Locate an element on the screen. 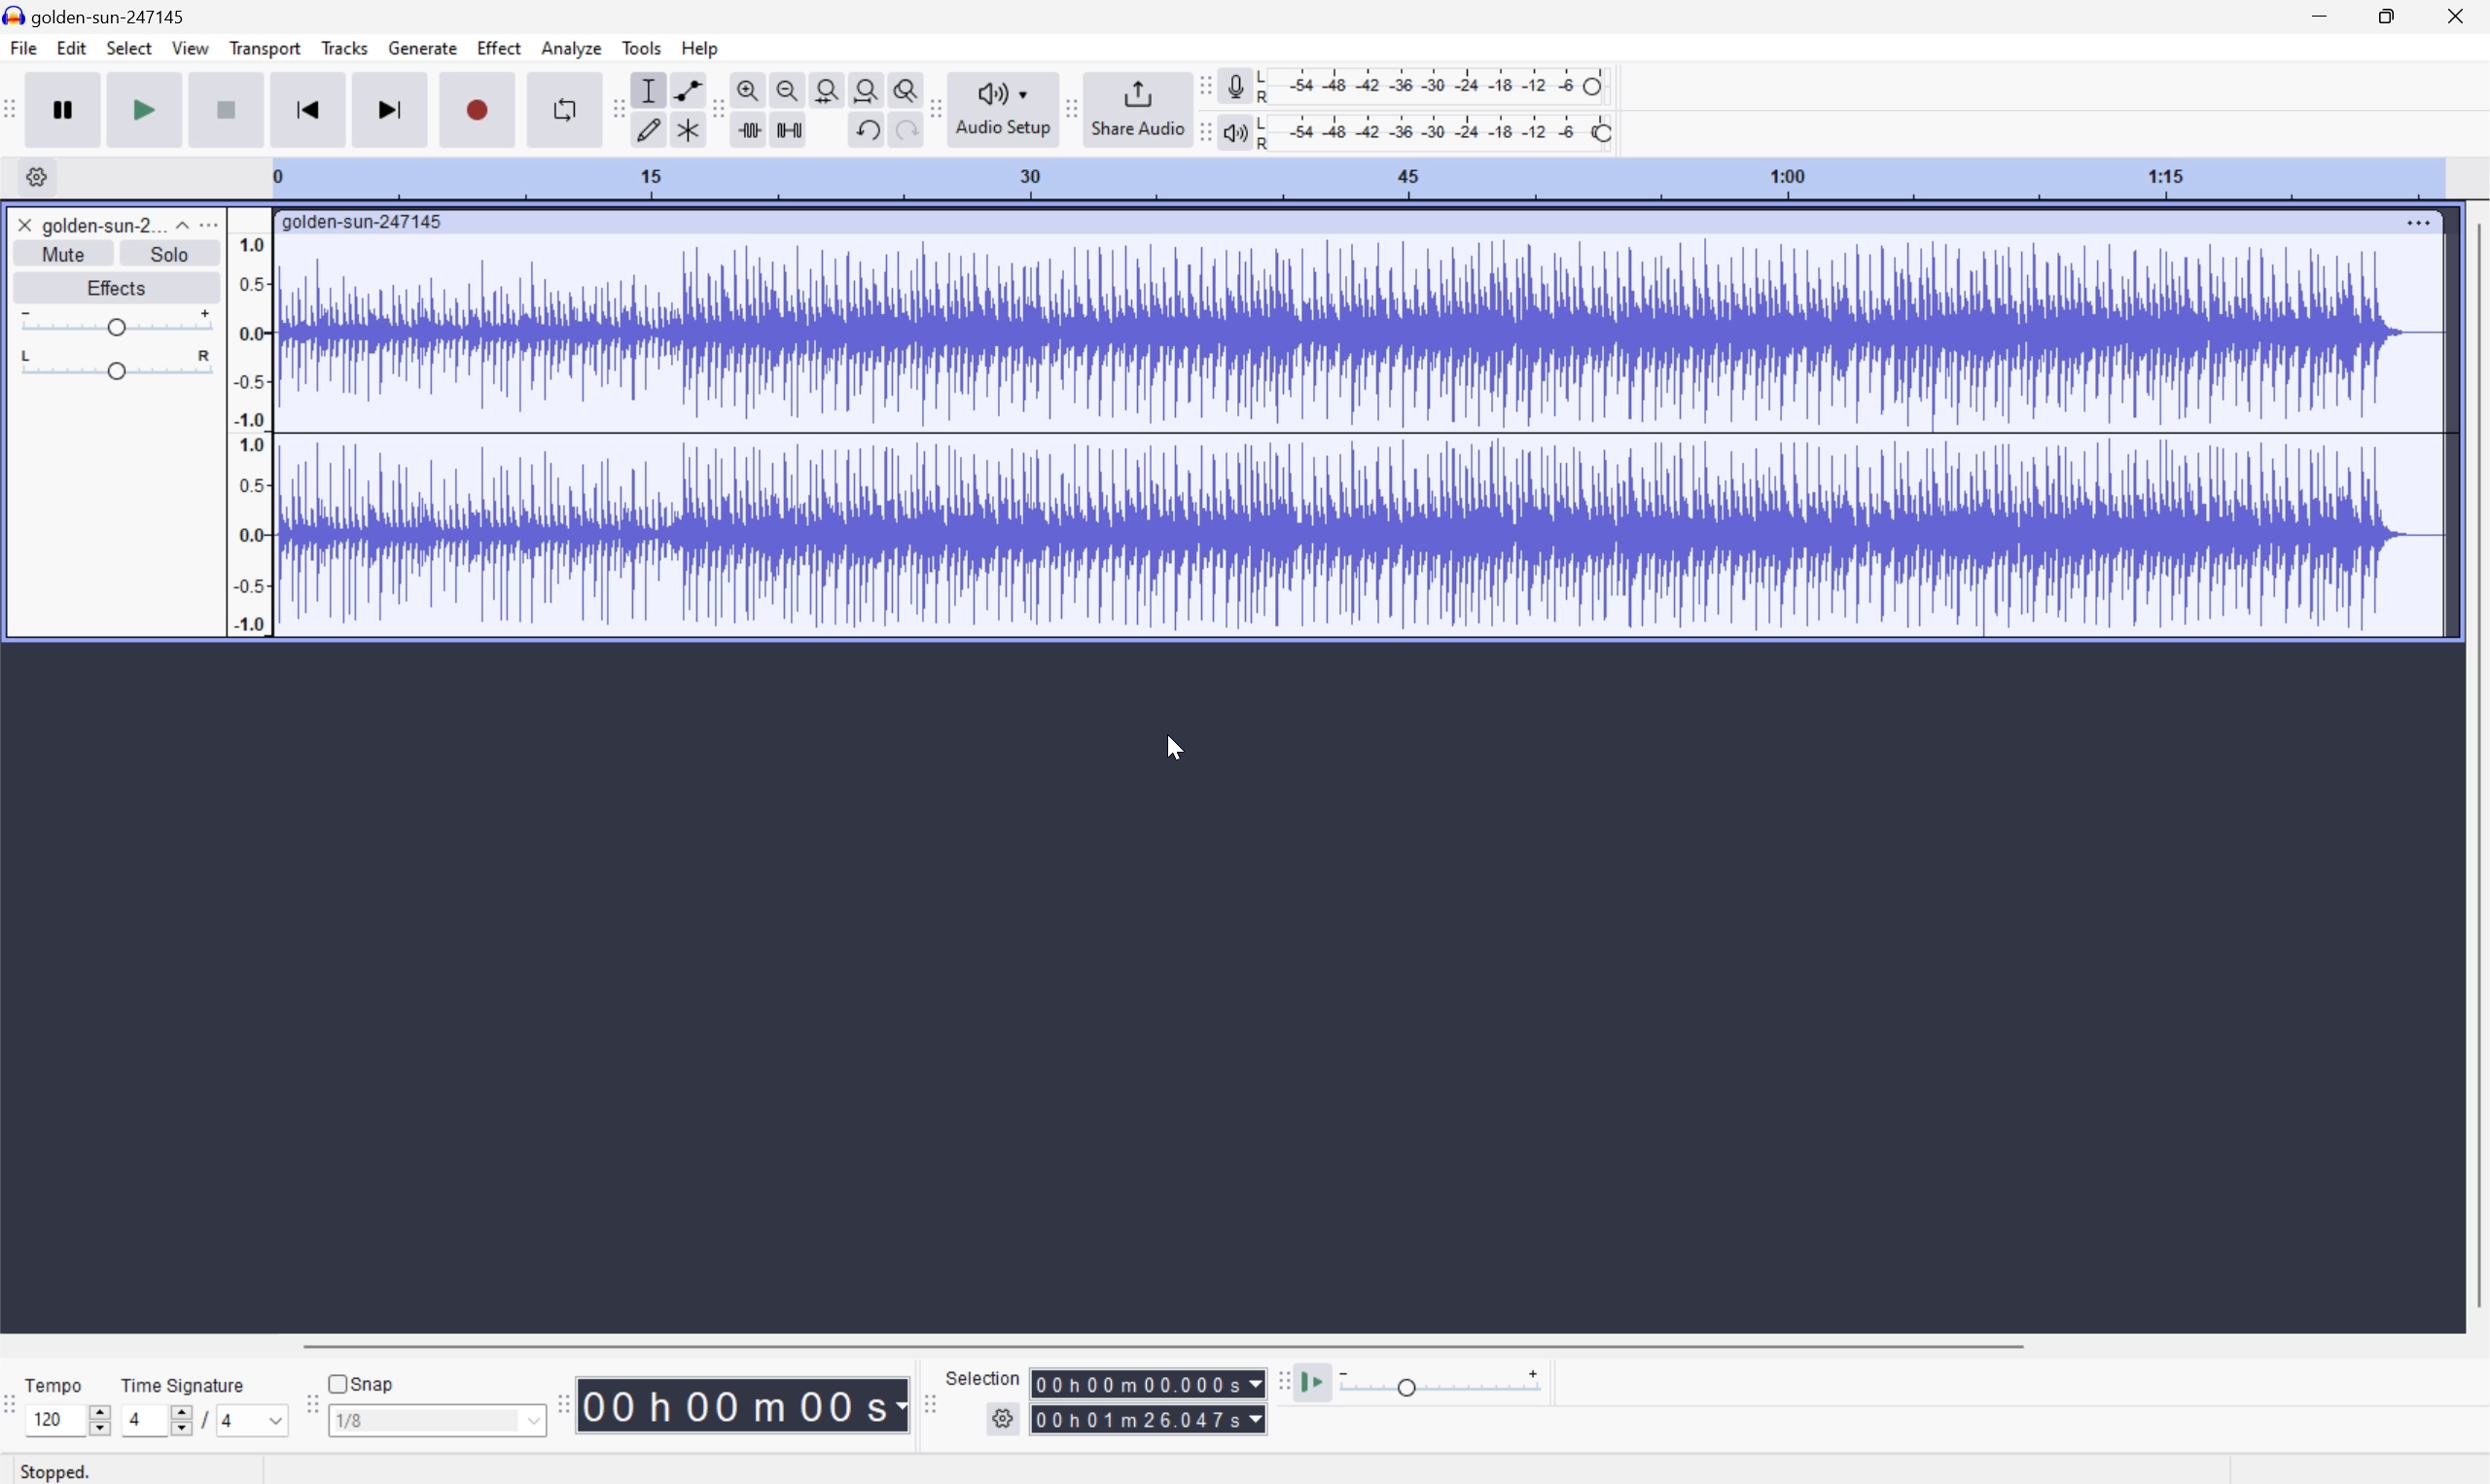  Generate is located at coordinates (425, 49).